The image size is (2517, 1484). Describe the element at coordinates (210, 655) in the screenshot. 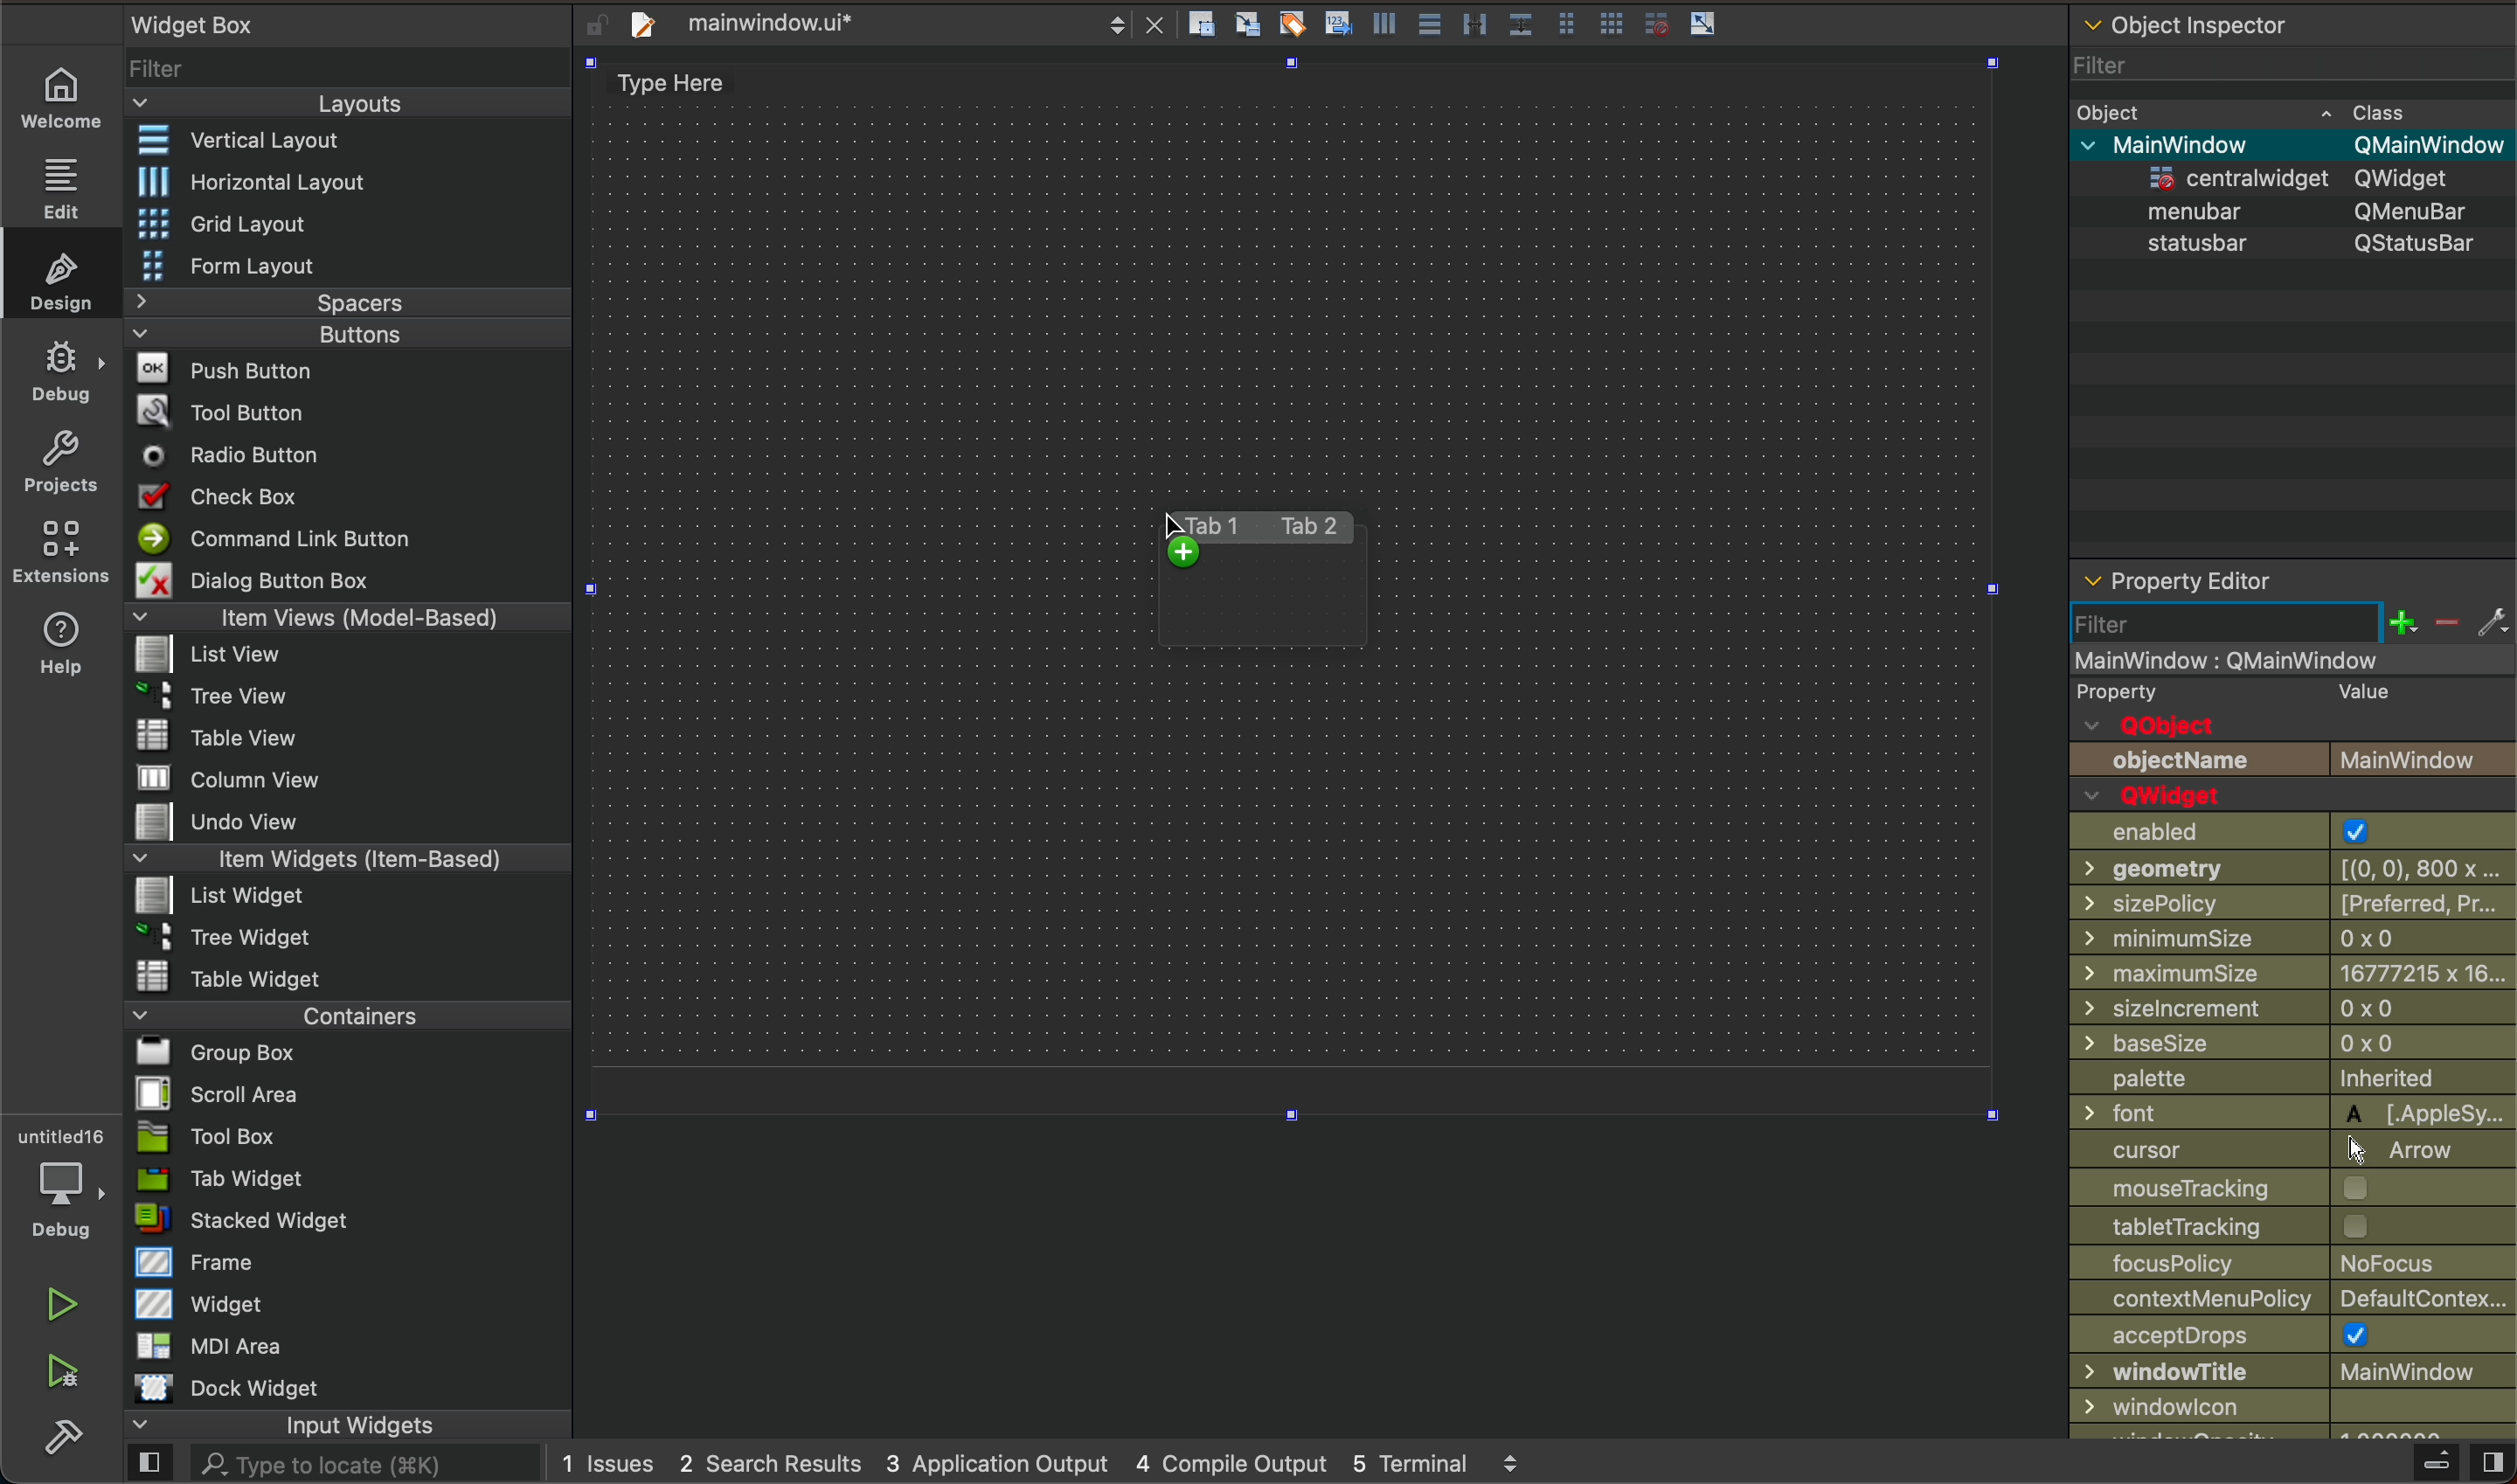

I see ` list View` at that location.